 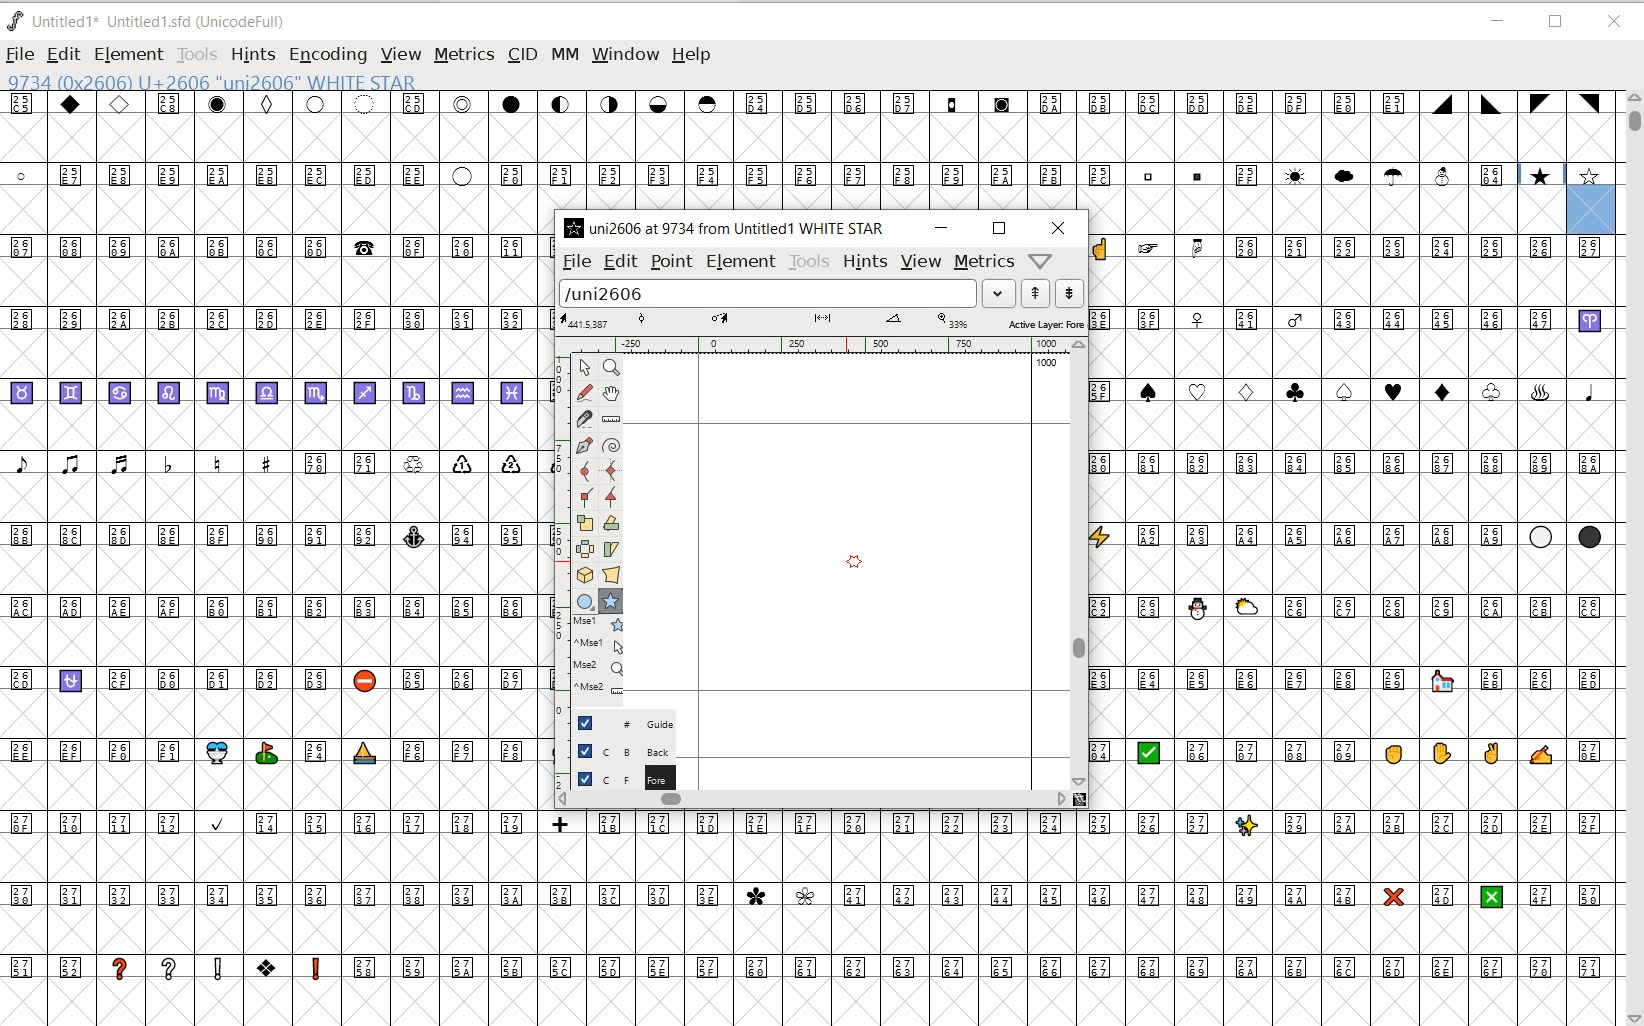 What do you see at coordinates (611, 523) in the screenshot?
I see `ROTATE THE SELECTION` at bounding box center [611, 523].